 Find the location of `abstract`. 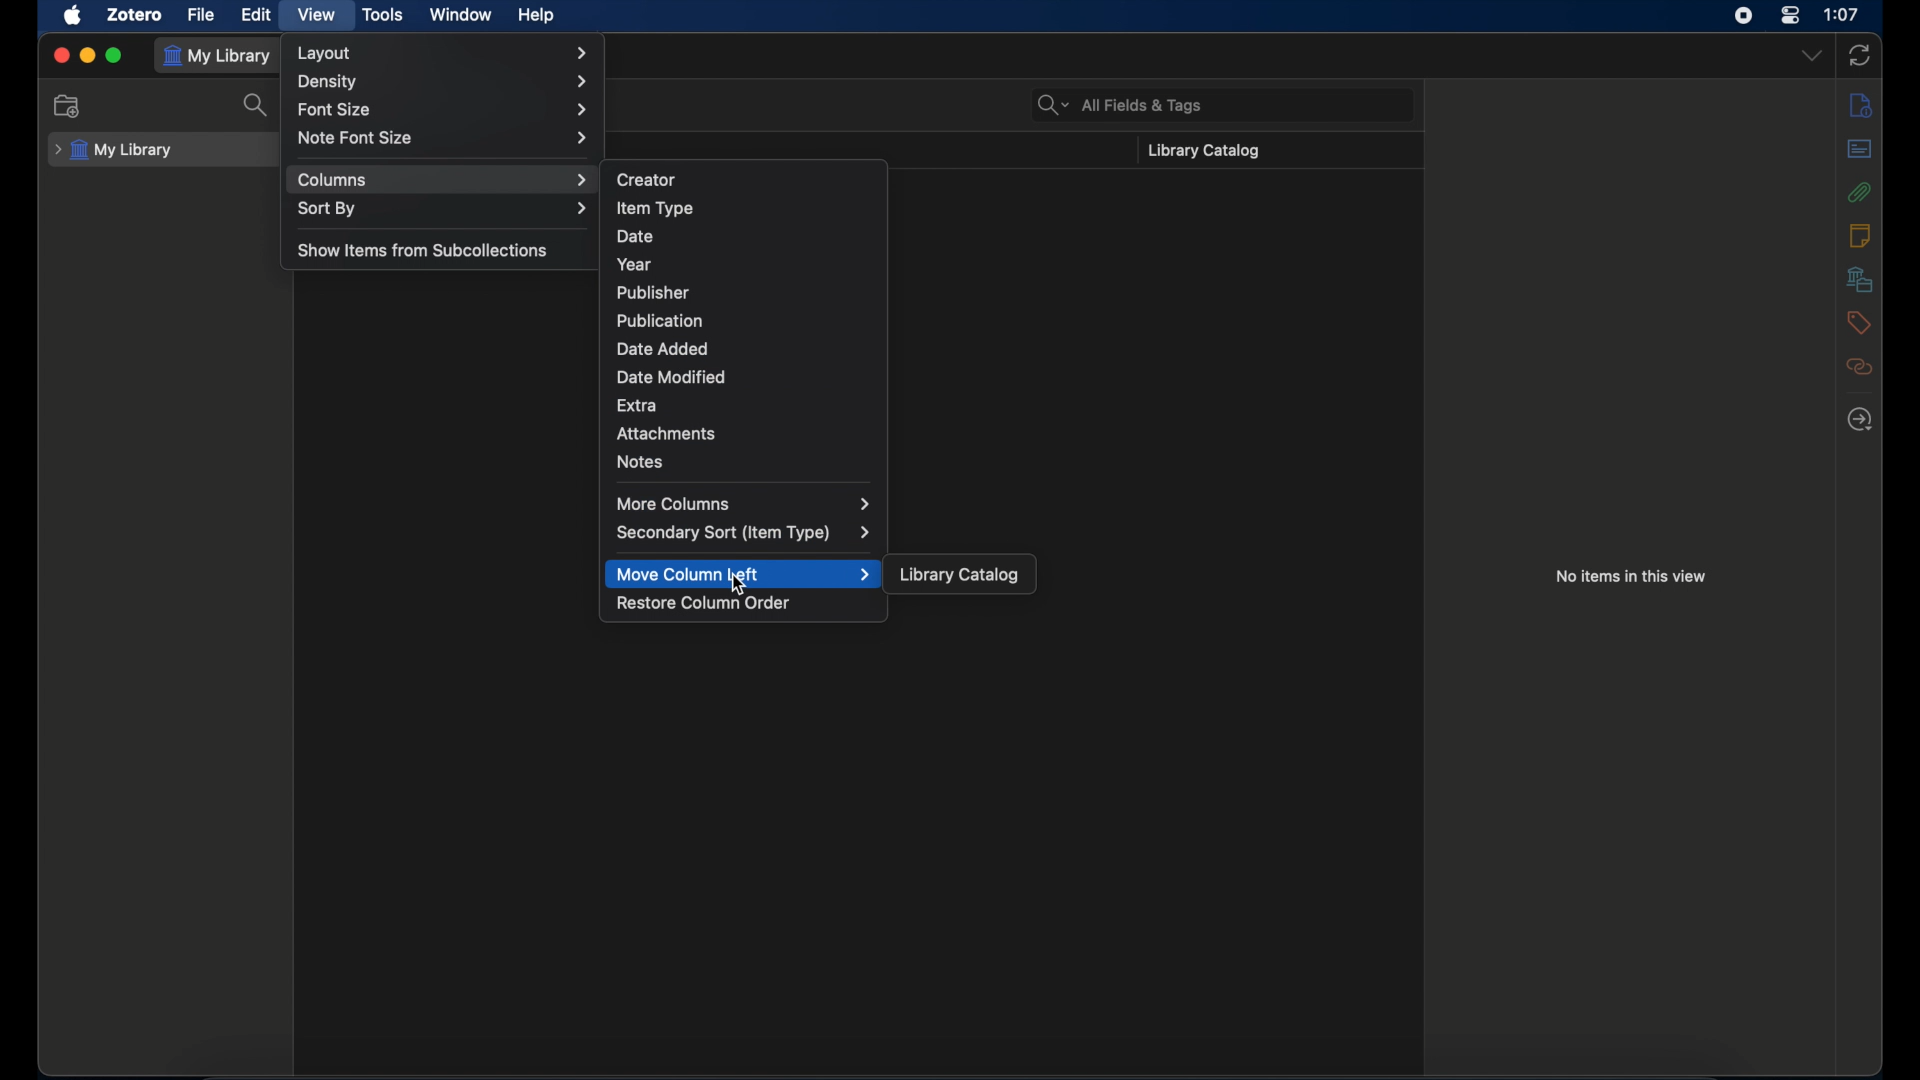

abstract is located at coordinates (1860, 149).